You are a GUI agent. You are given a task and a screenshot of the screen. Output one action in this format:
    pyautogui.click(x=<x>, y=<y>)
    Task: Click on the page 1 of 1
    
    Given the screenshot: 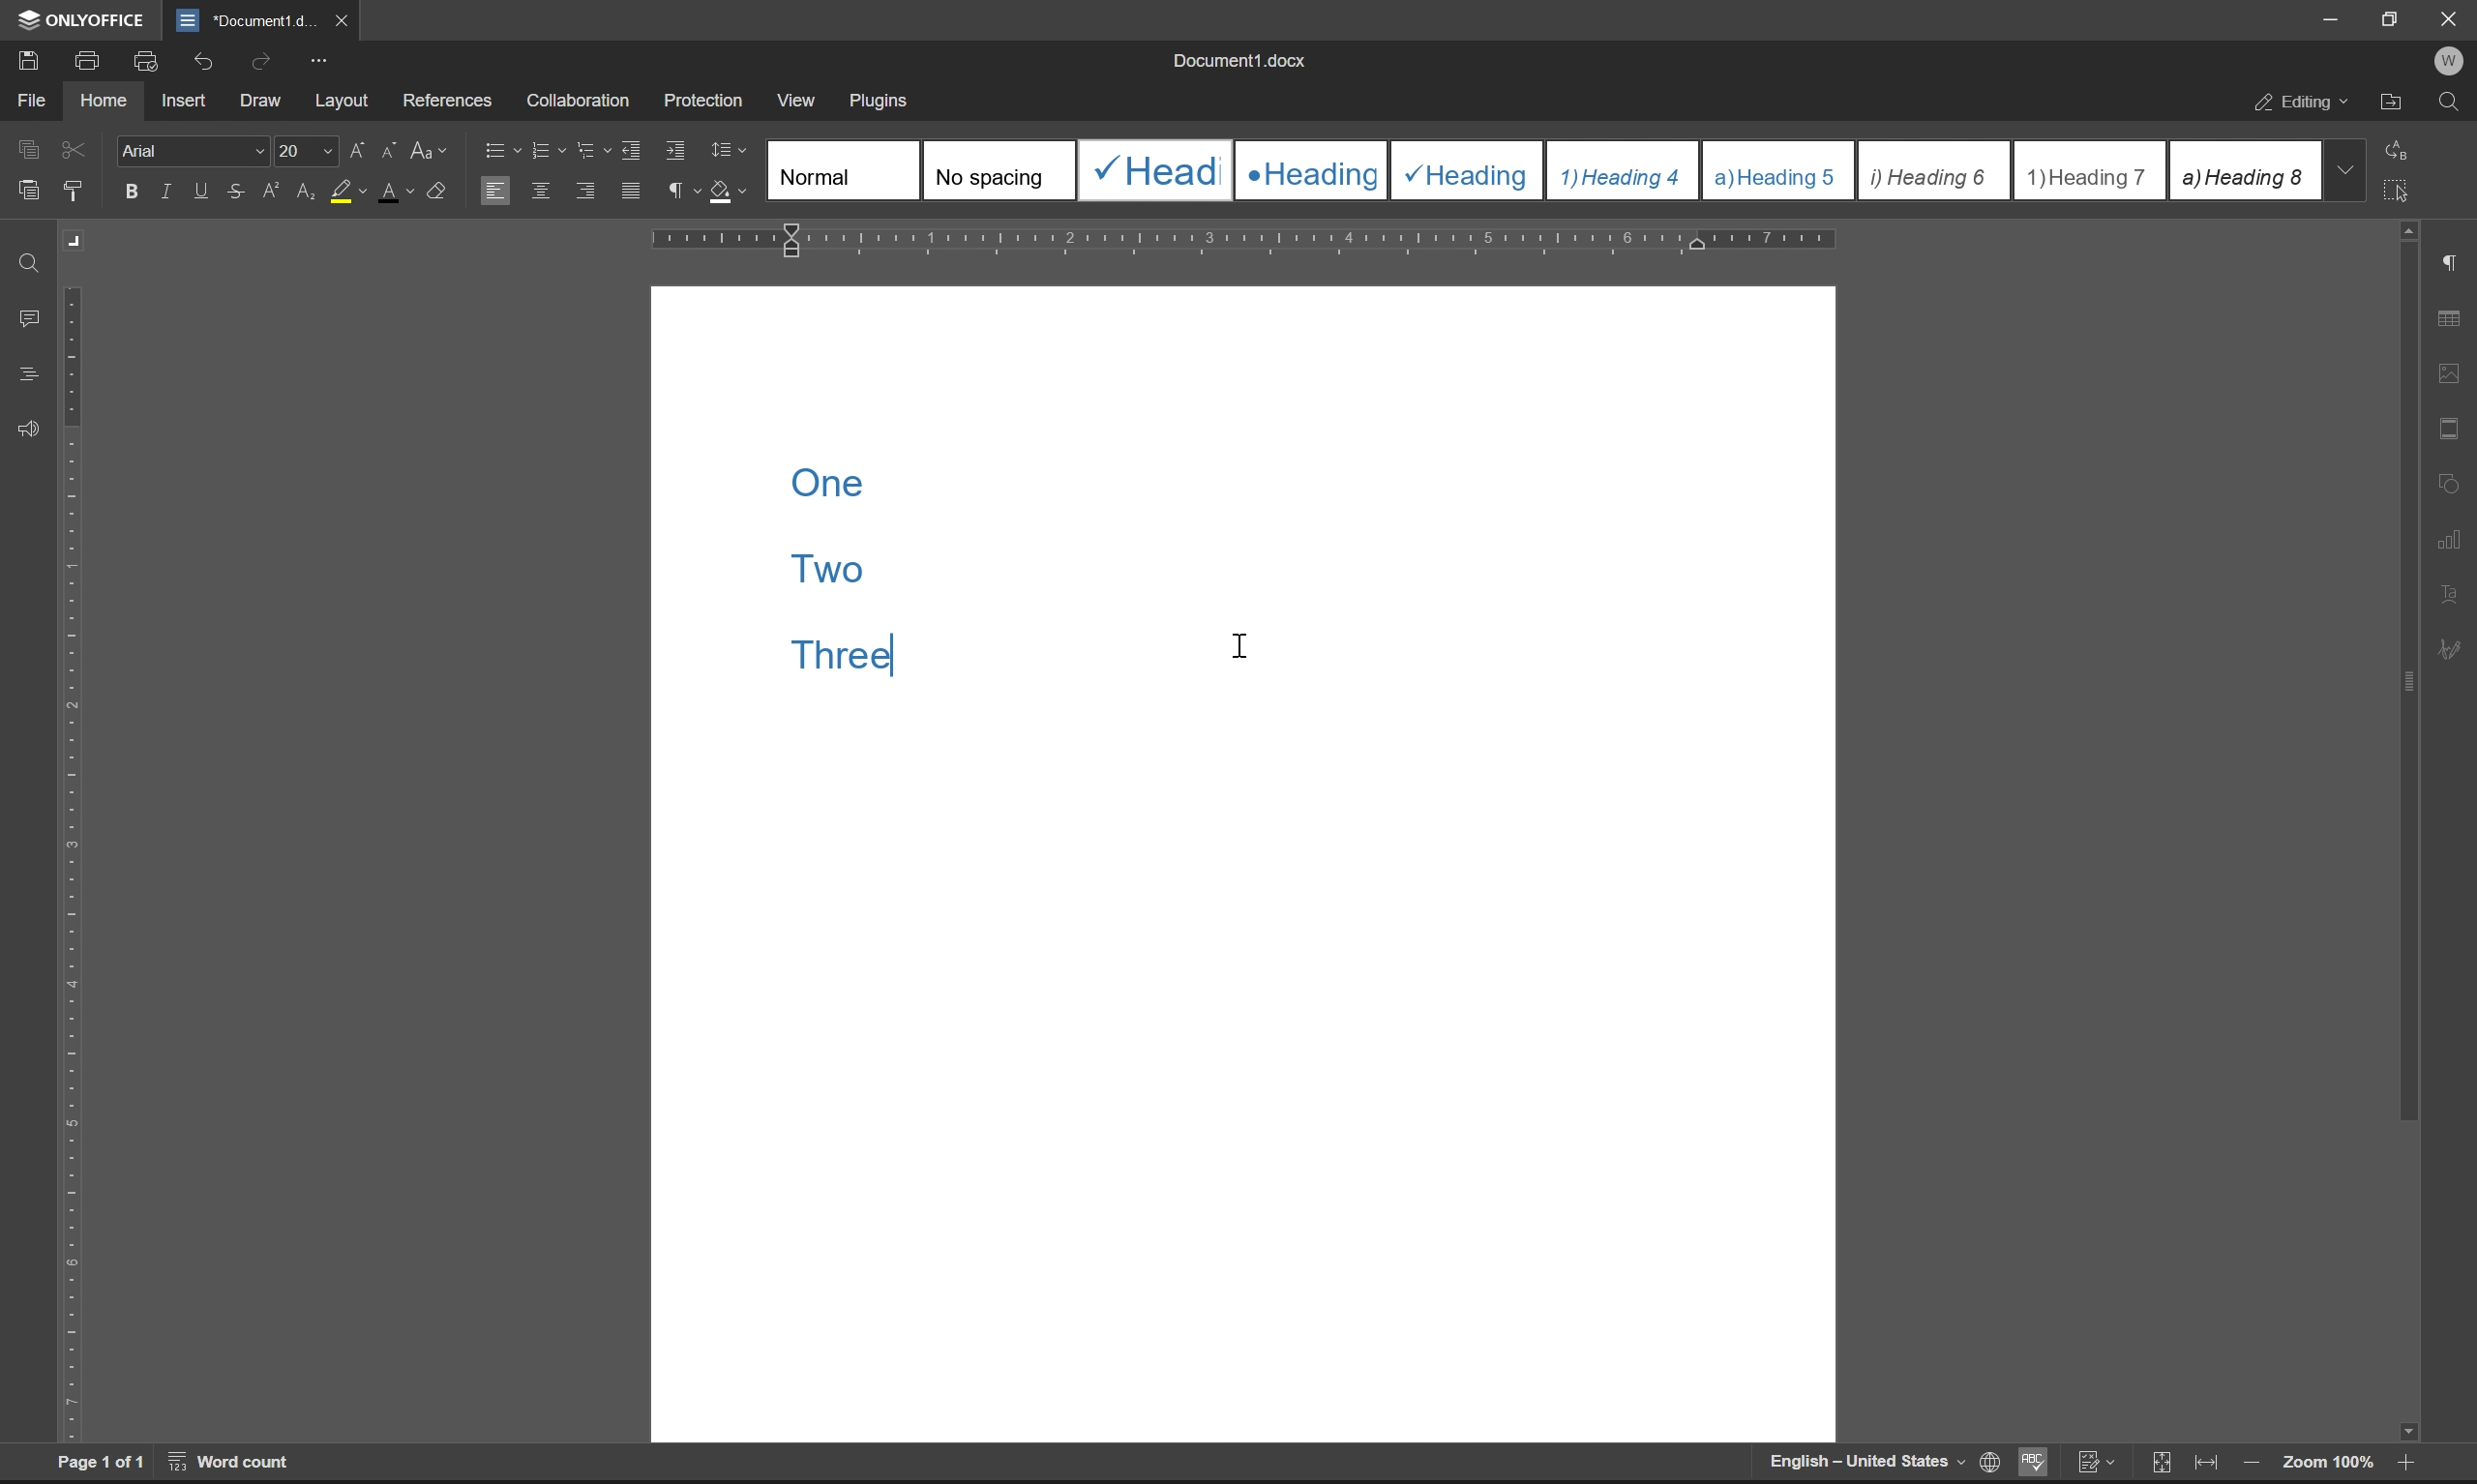 What is the action you would take?
    pyautogui.click(x=101, y=1462)
    